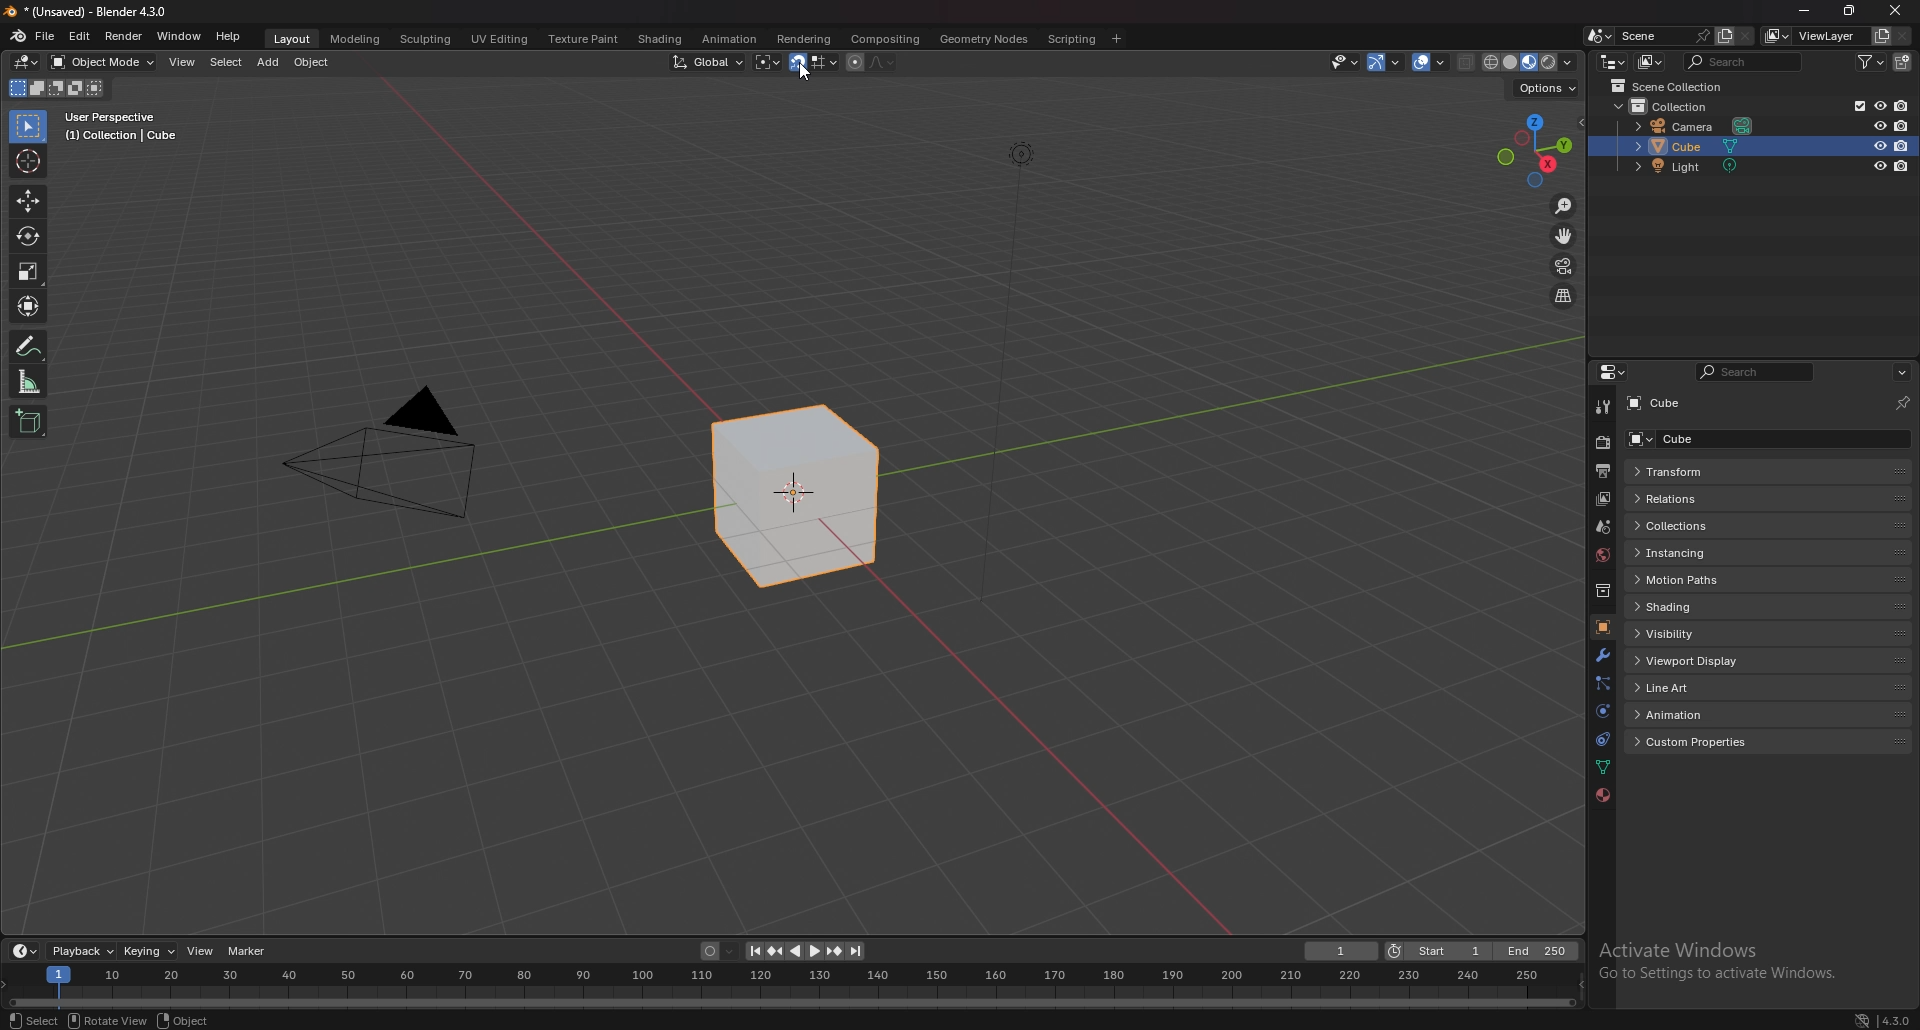 The height and width of the screenshot is (1030, 1920). Describe the element at coordinates (1603, 796) in the screenshot. I see `material` at that location.